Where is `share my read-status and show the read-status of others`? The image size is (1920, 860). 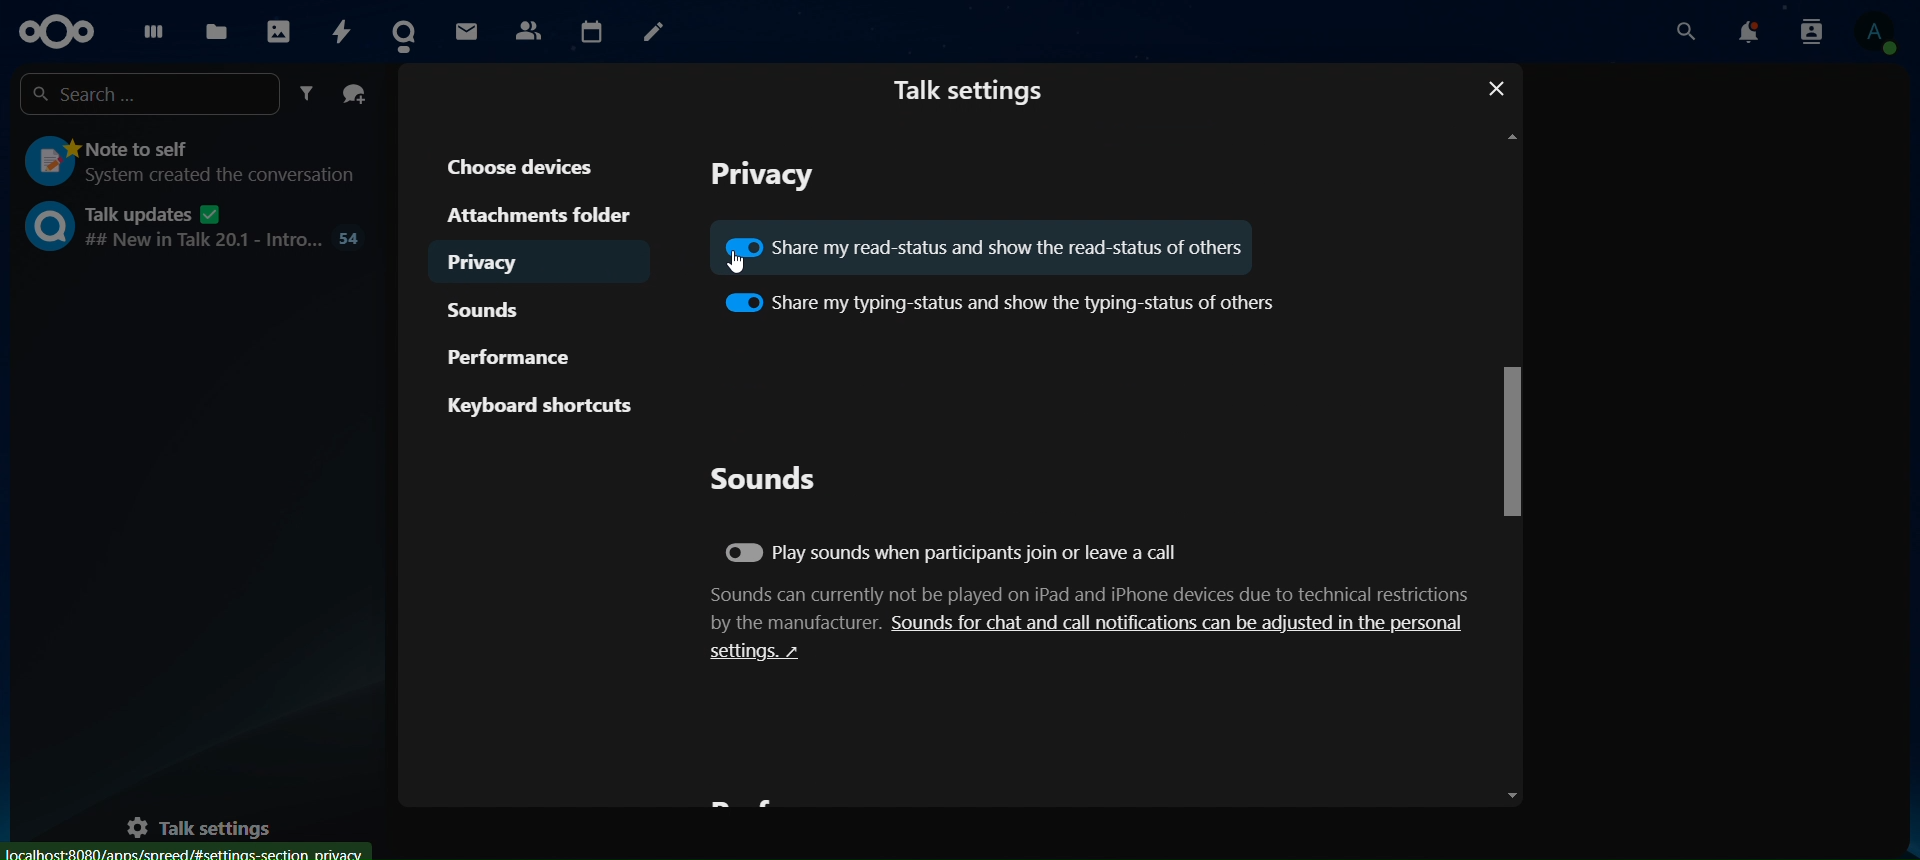
share my read-status and show the read-status of others is located at coordinates (986, 244).